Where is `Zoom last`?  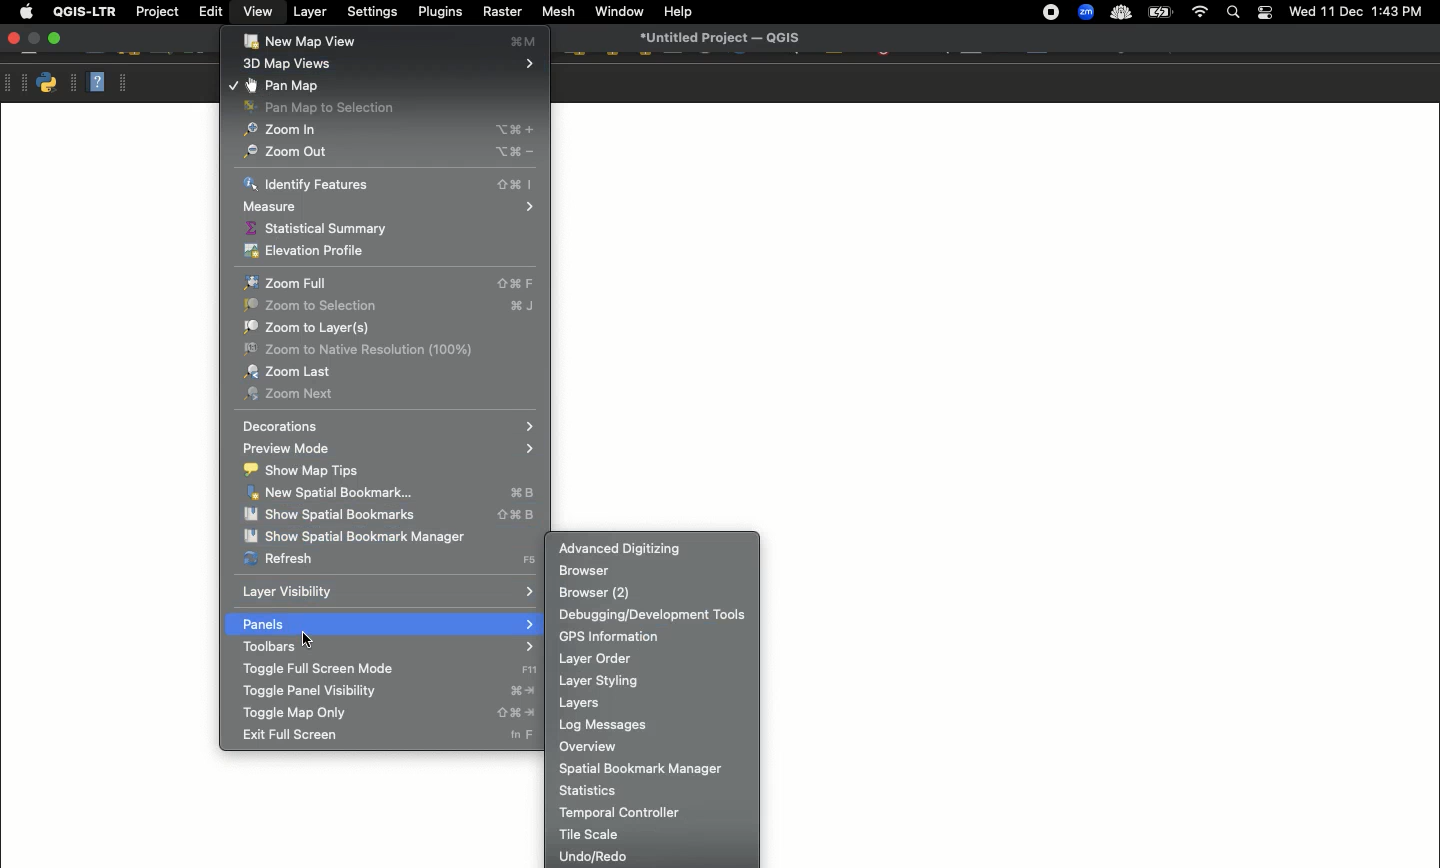
Zoom last is located at coordinates (385, 373).